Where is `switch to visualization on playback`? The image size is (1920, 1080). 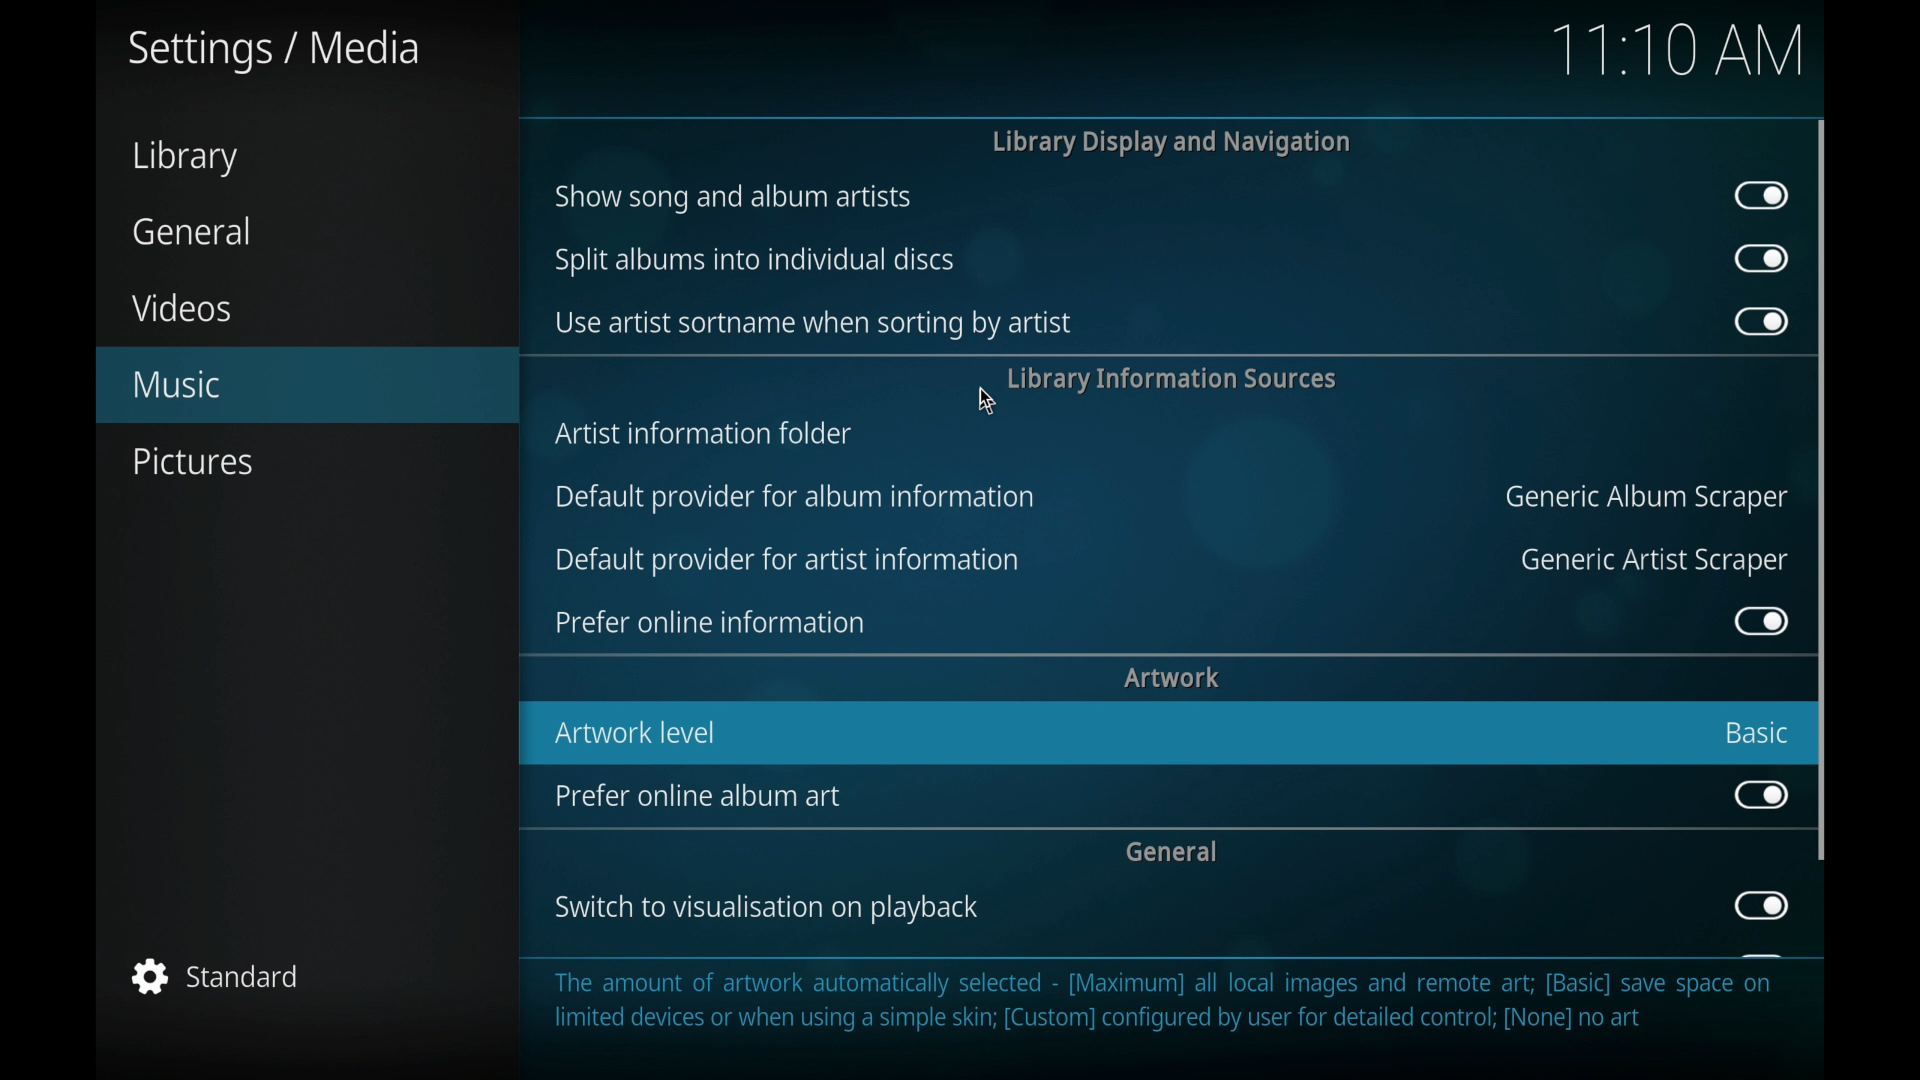
switch to visualization on playback is located at coordinates (766, 907).